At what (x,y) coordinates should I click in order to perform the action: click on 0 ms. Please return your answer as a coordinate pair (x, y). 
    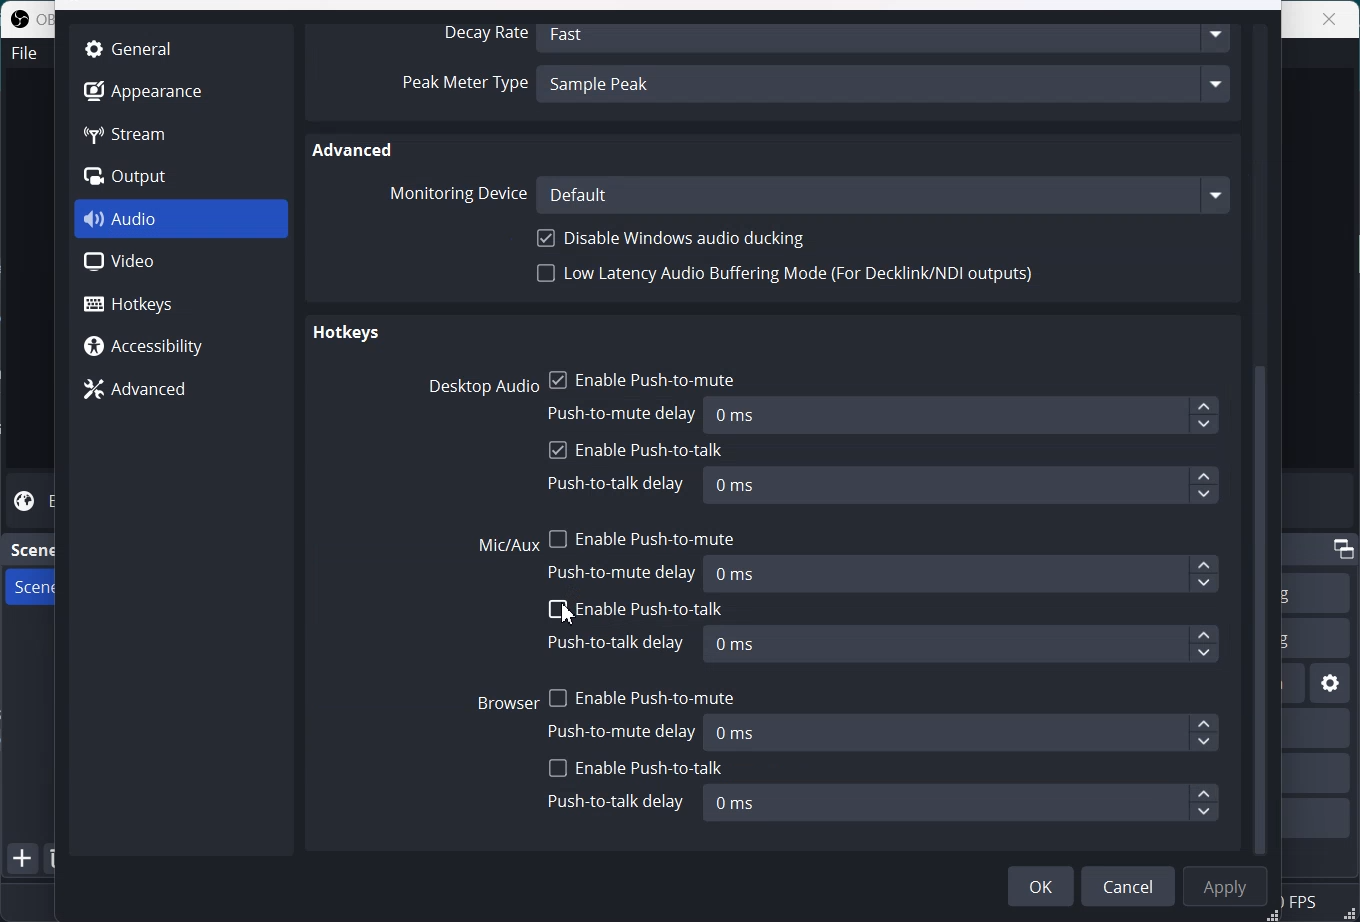
    Looking at the image, I should click on (966, 732).